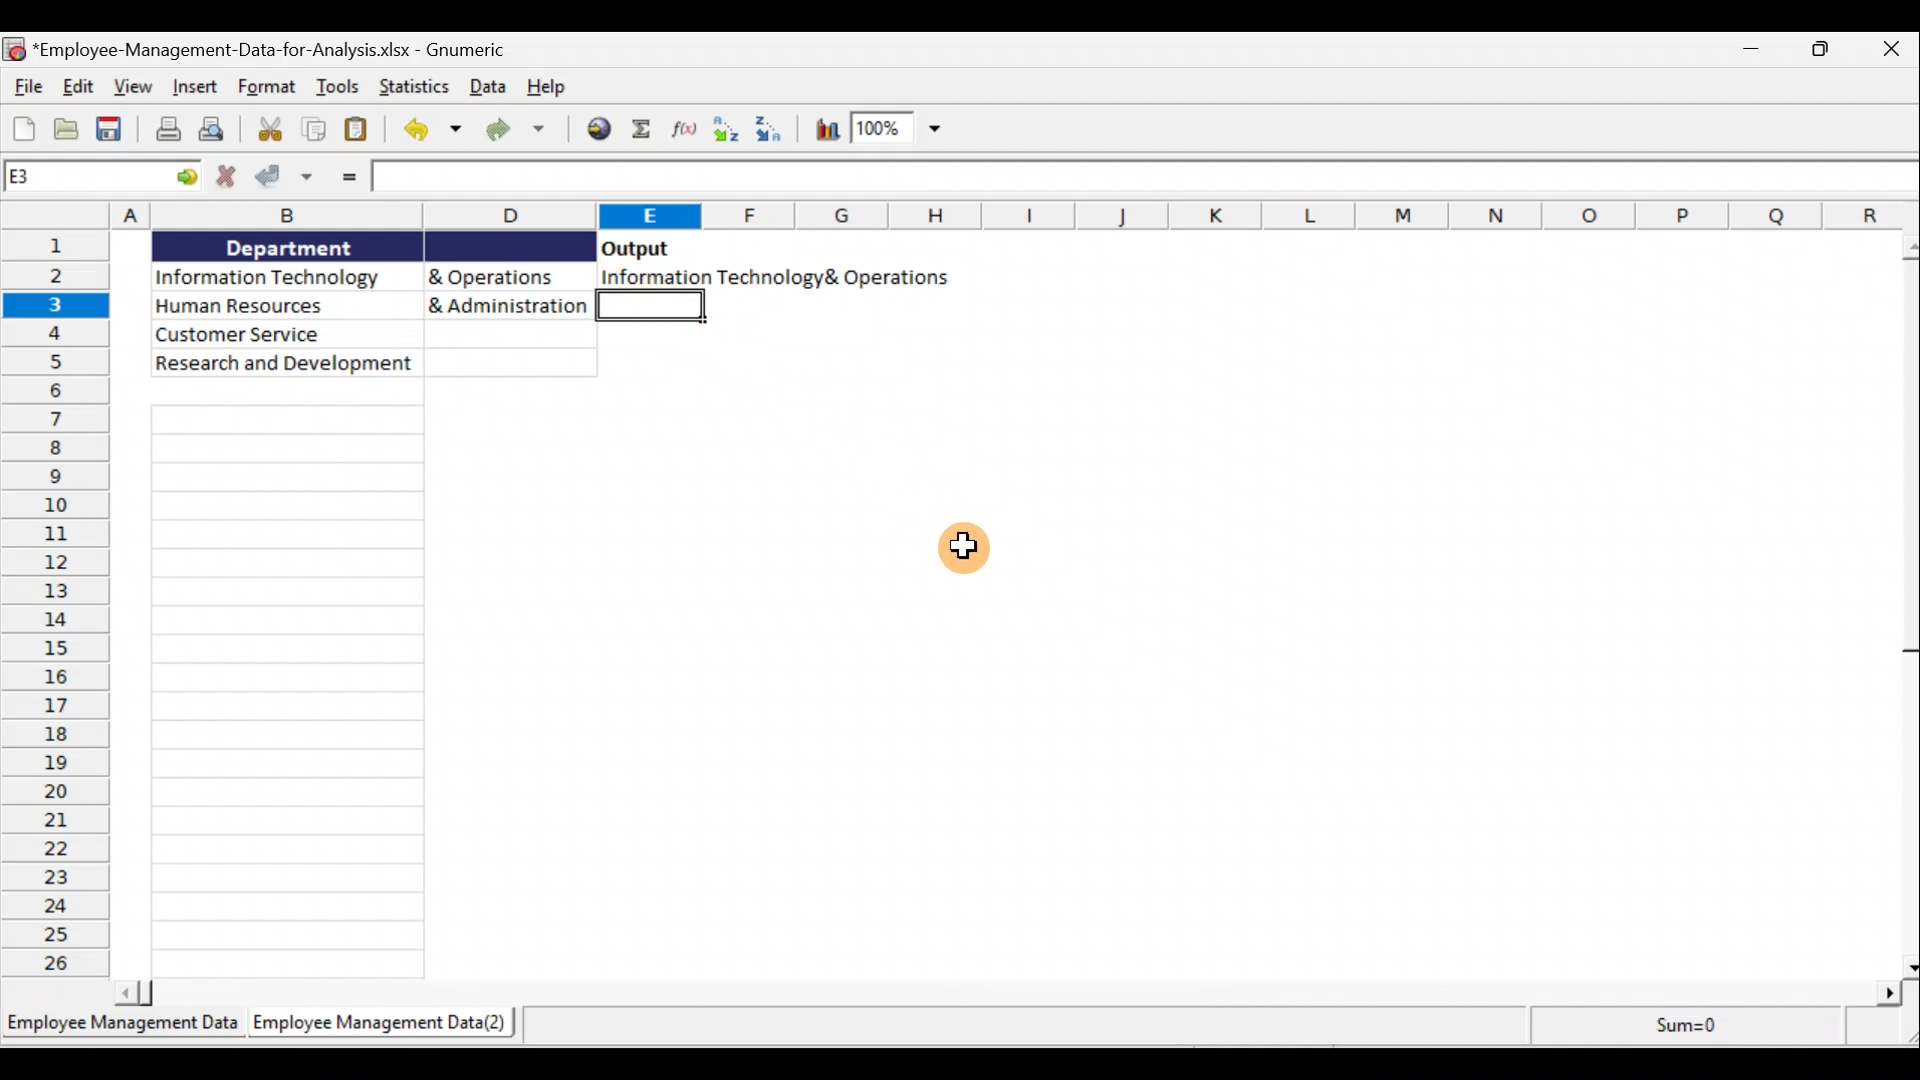 This screenshot has height=1080, width=1920. What do you see at coordinates (280, 51) in the screenshot?
I see `Document name` at bounding box center [280, 51].